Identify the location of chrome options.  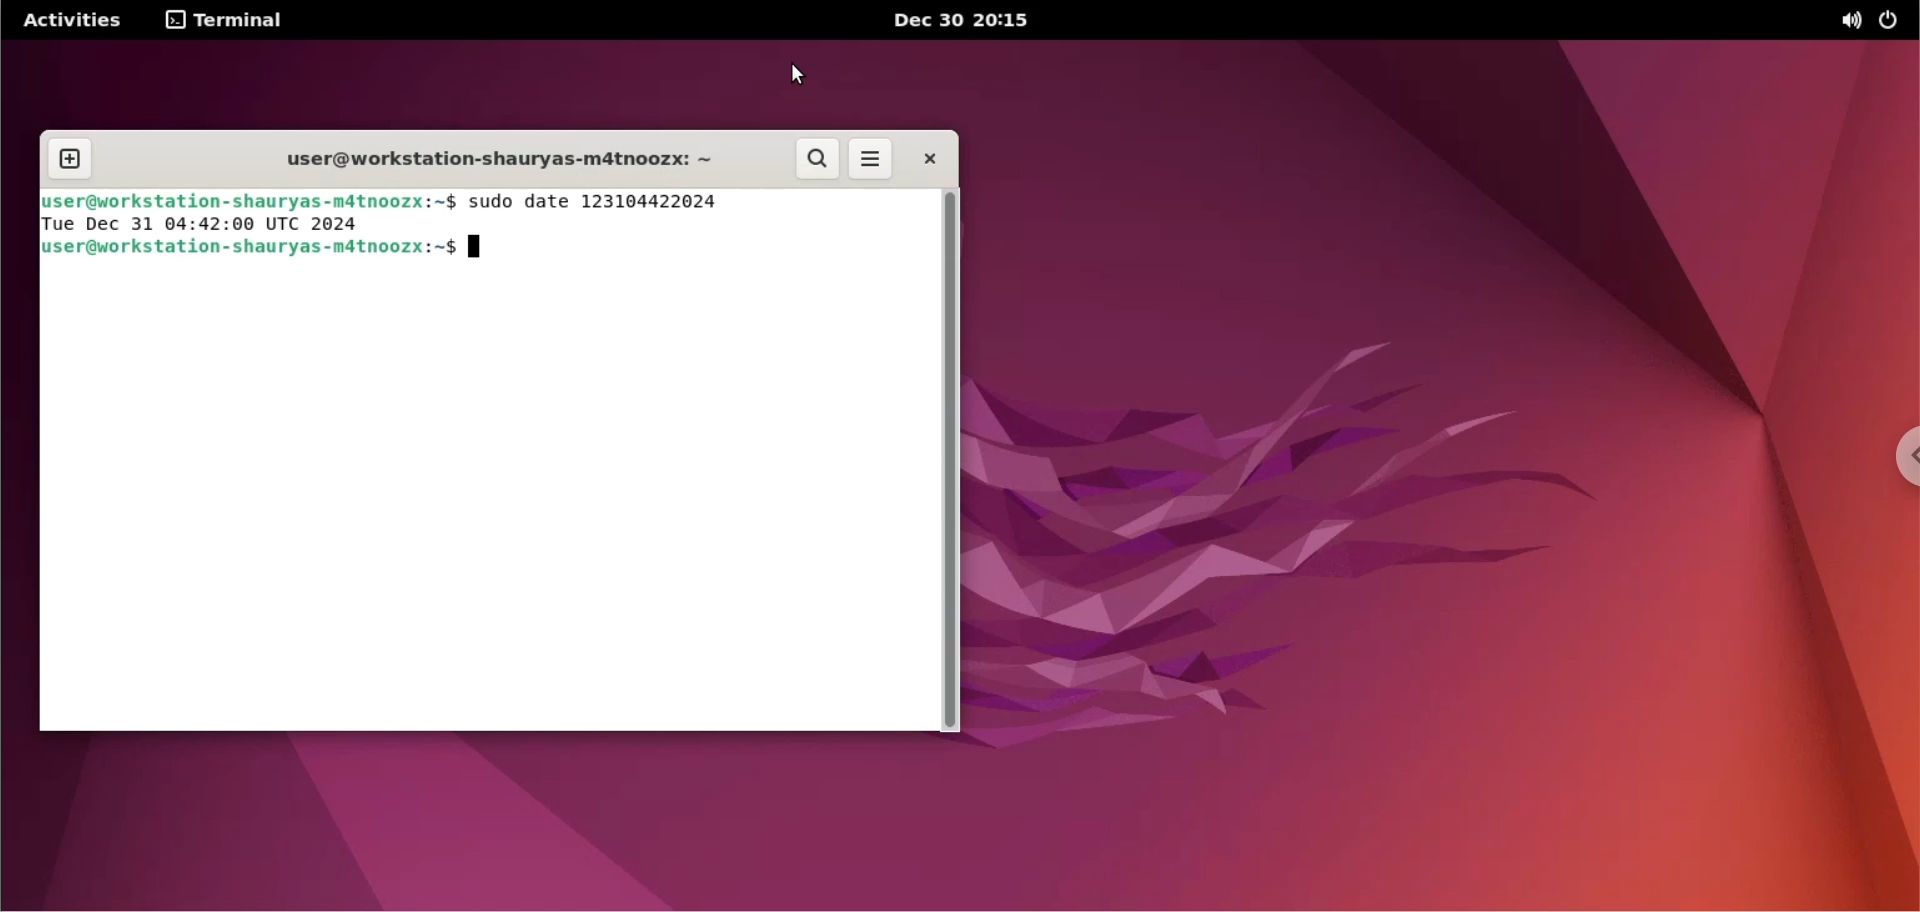
(1894, 451).